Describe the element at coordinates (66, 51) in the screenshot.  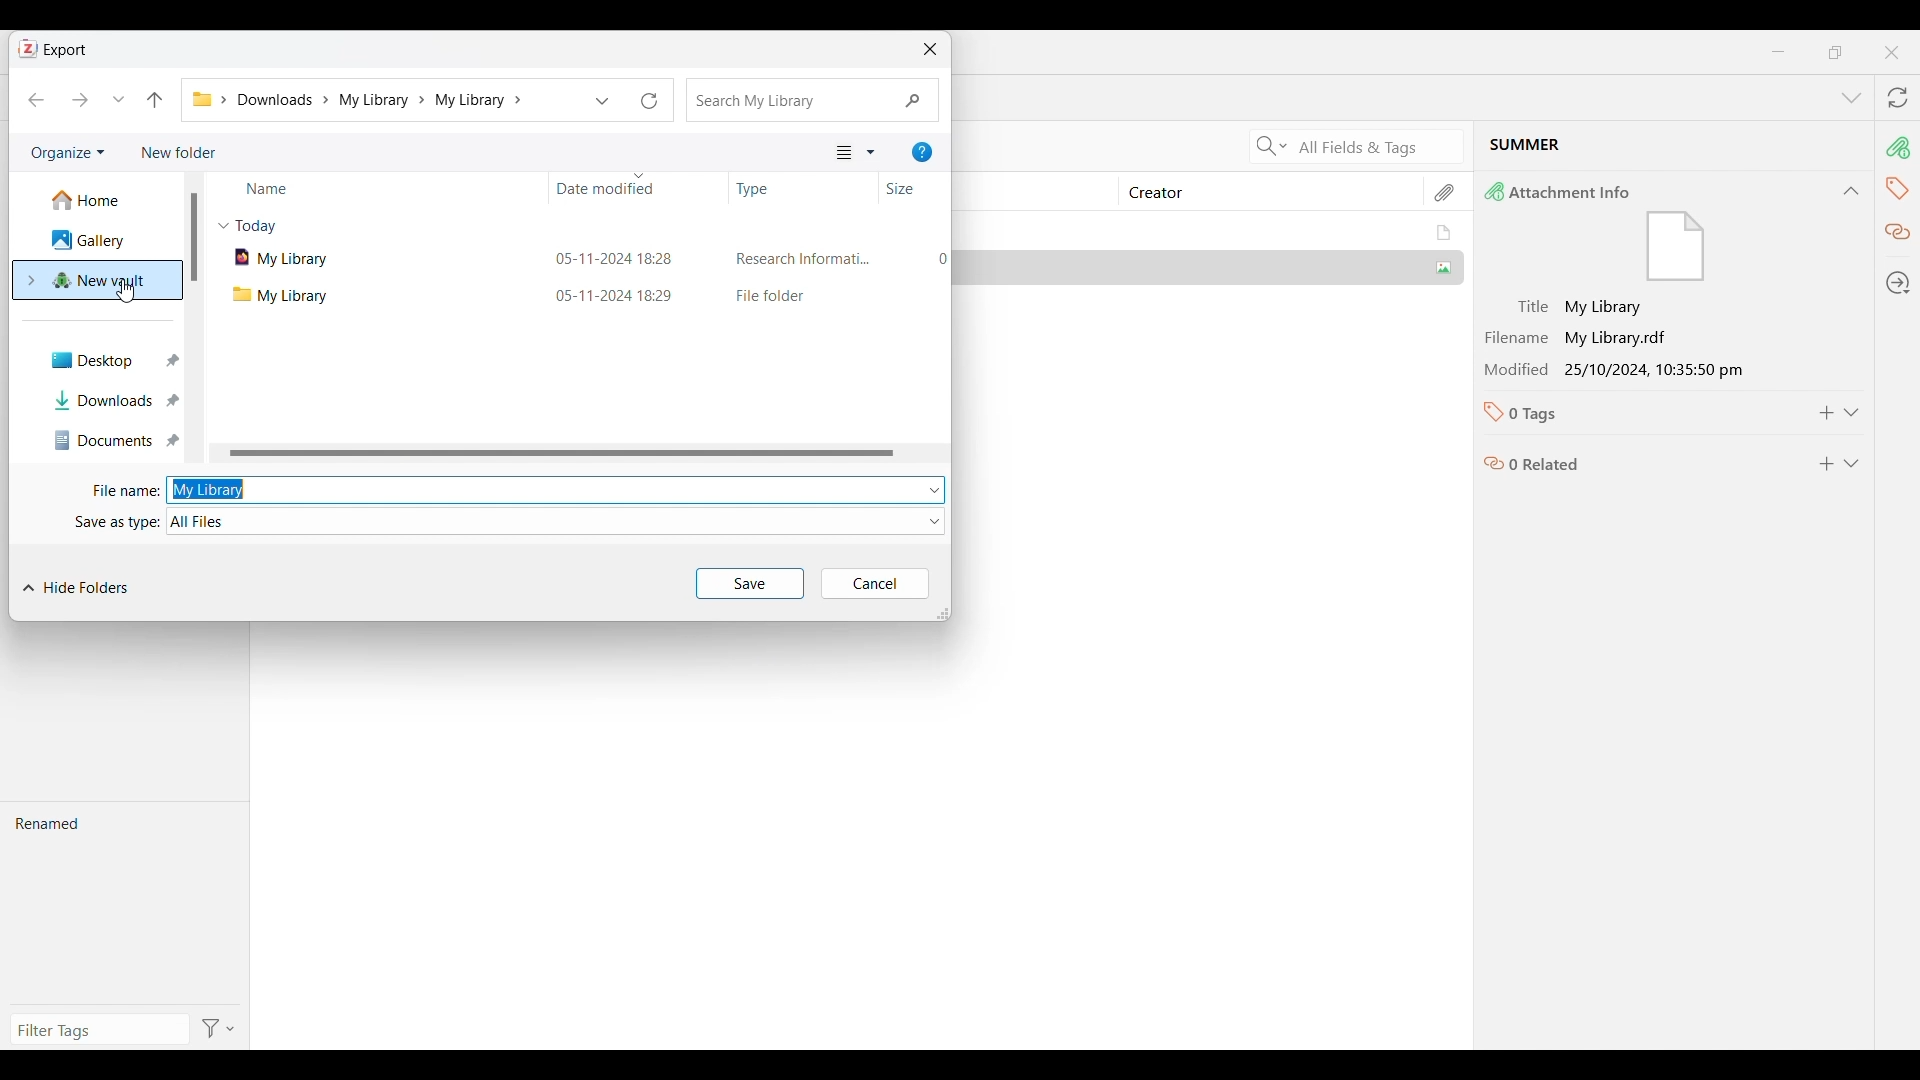
I see `Export` at that location.